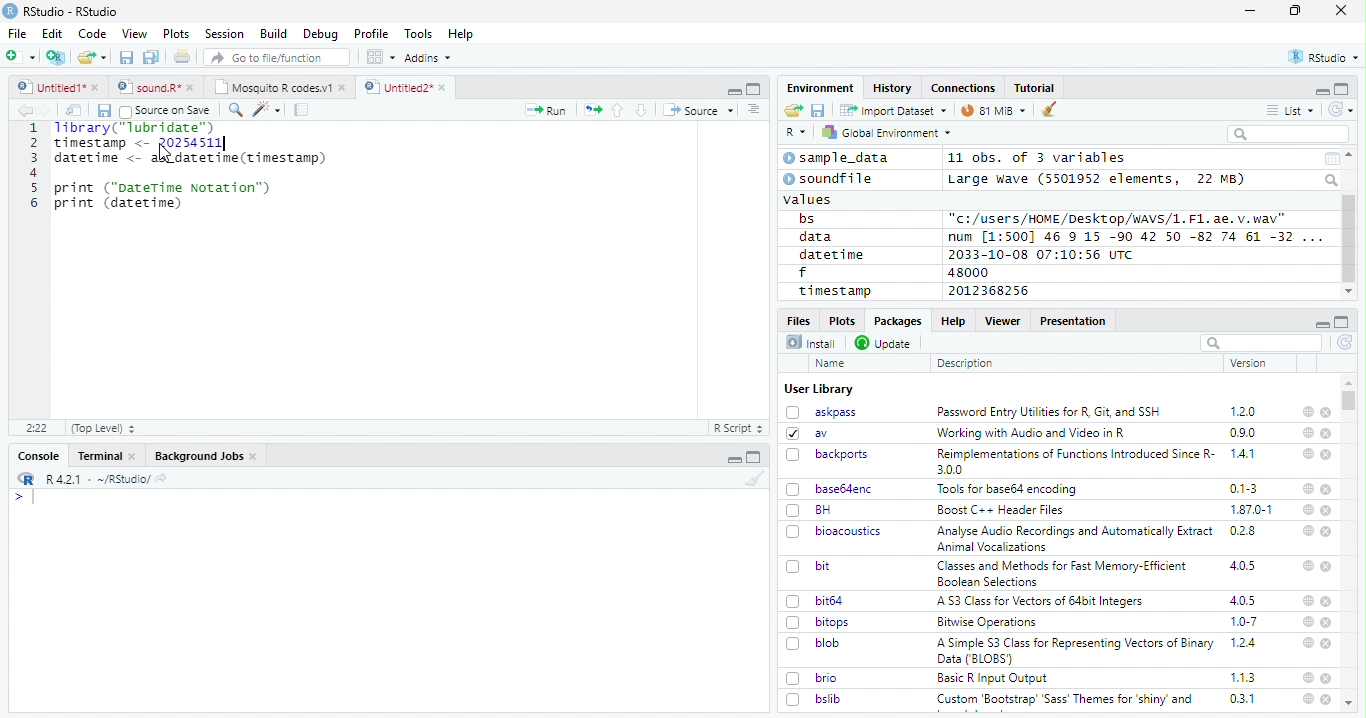 The height and width of the screenshot is (718, 1366). Describe the element at coordinates (1327, 678) in the screenshot. I see `close` at that location.